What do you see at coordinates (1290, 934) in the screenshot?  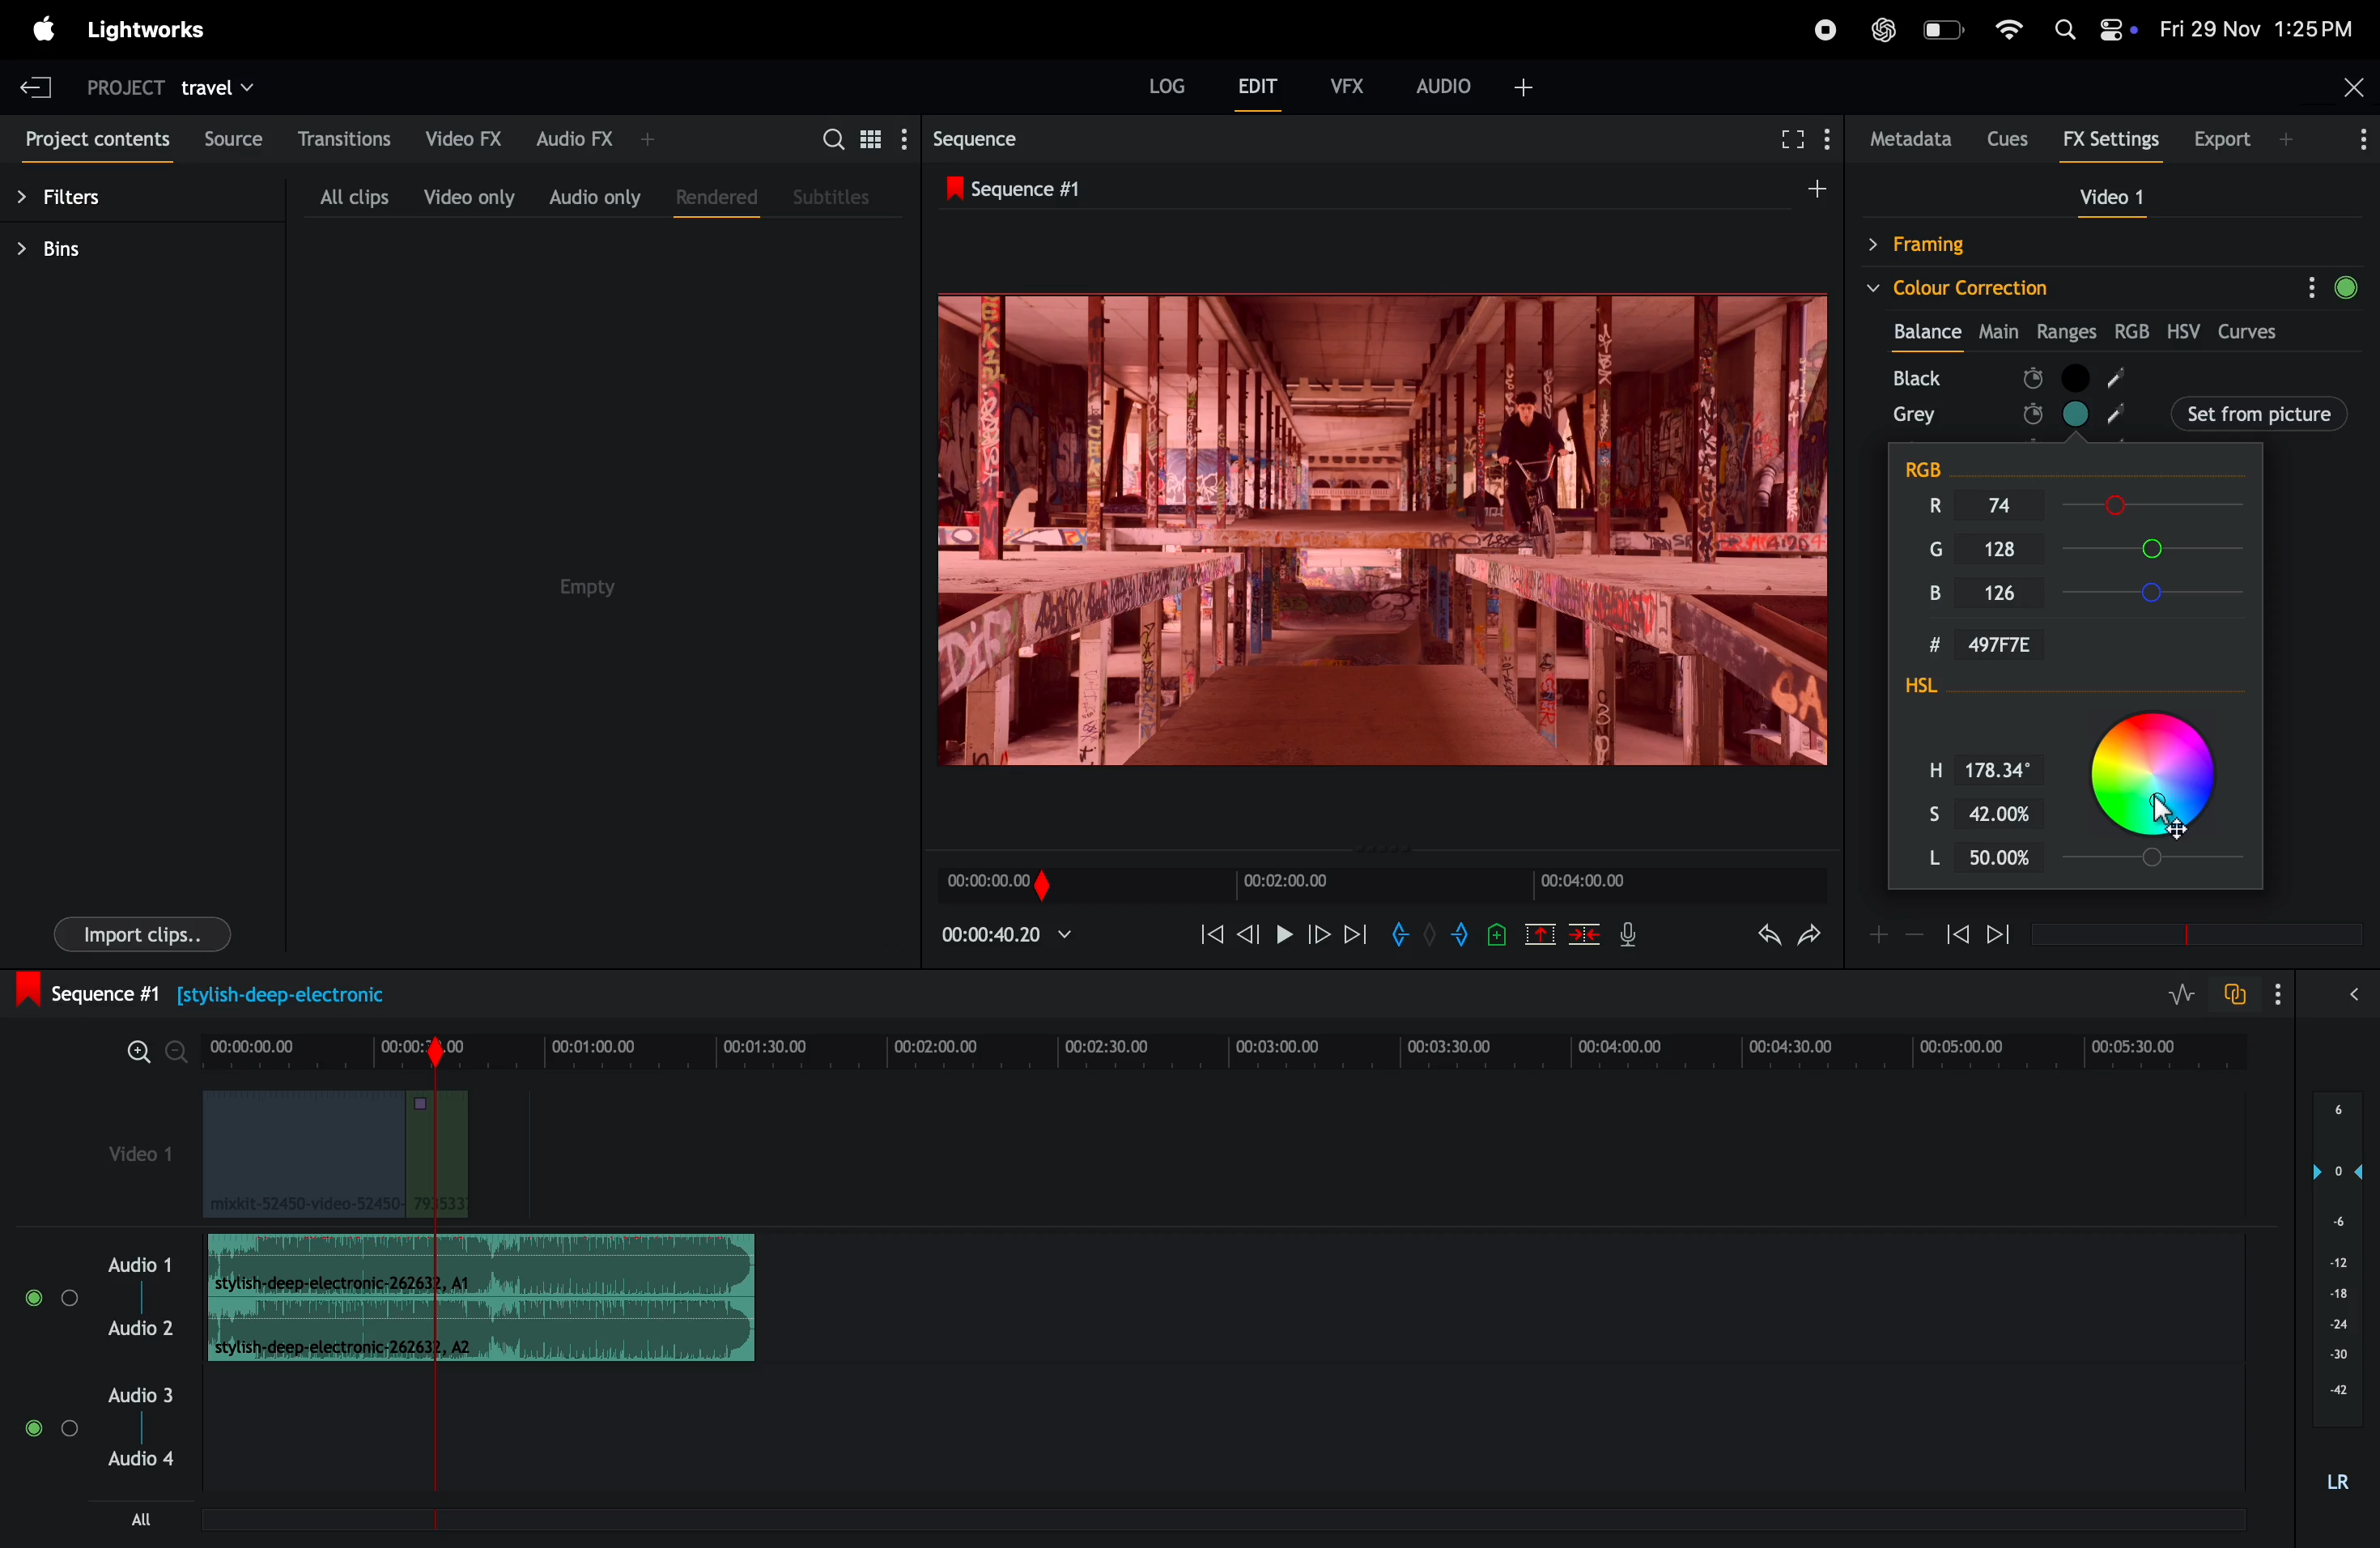 I see `pause and play` at bounding box center [1290, 934].